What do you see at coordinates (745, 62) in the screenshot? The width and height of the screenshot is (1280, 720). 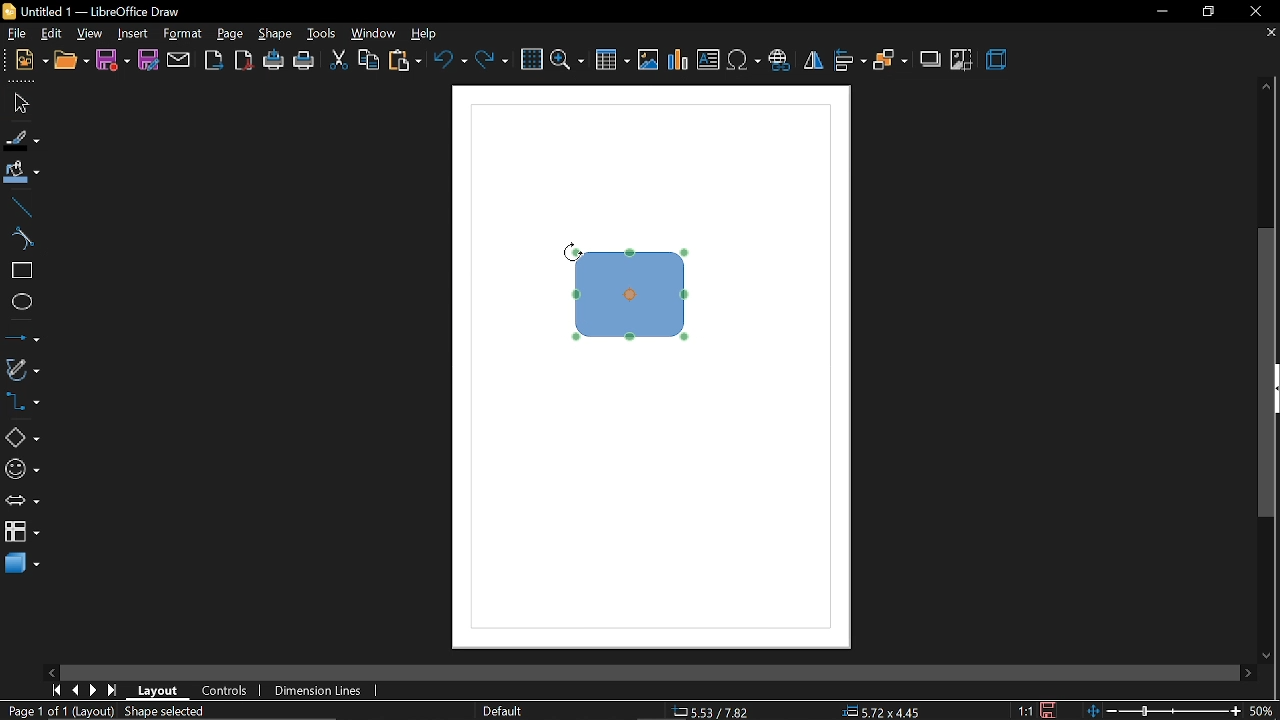 I see `insert symbol` at bounding box center [745, 62].